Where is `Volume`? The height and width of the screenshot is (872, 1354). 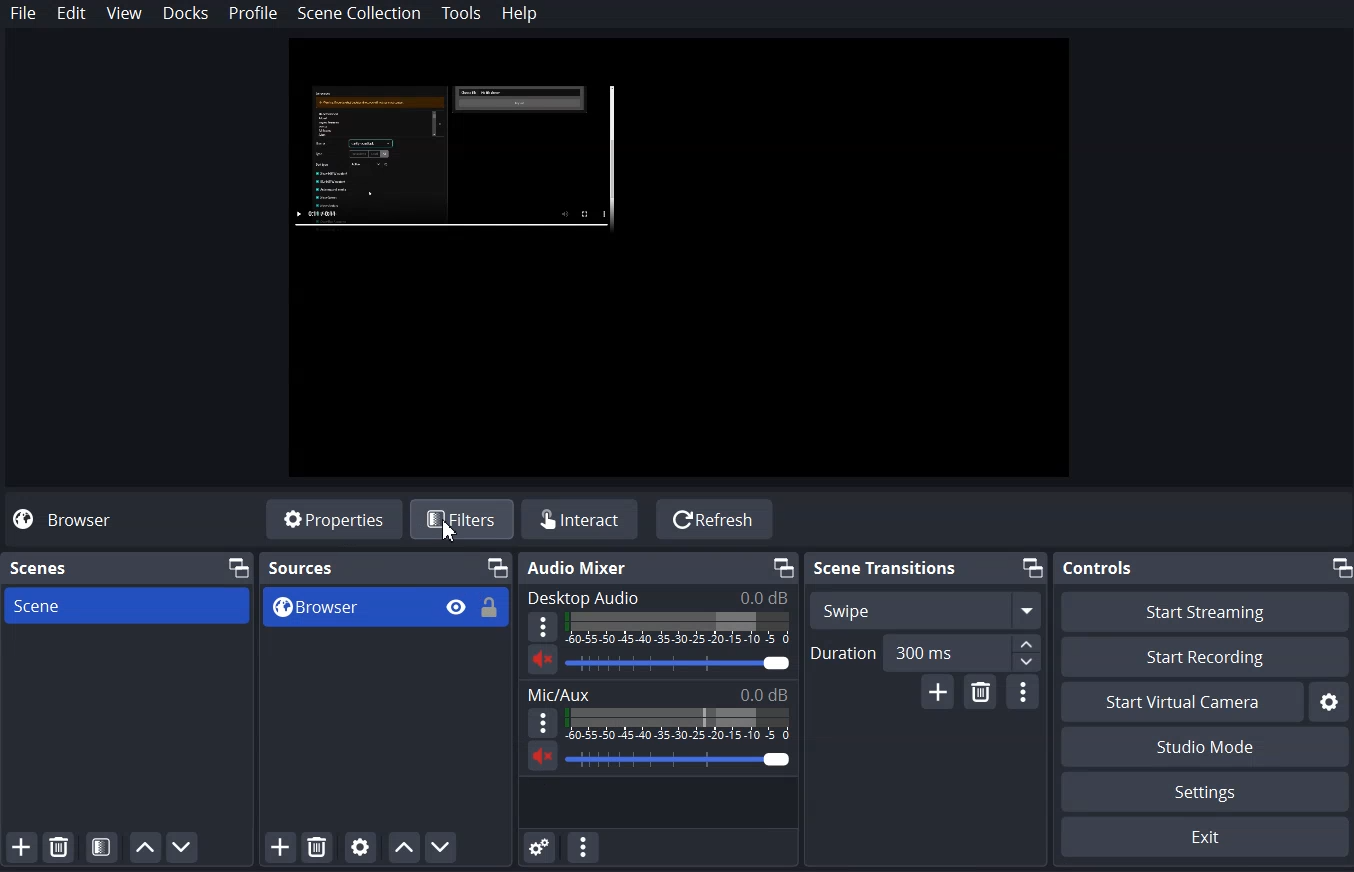 Volume is located at coordinates (542, 660).